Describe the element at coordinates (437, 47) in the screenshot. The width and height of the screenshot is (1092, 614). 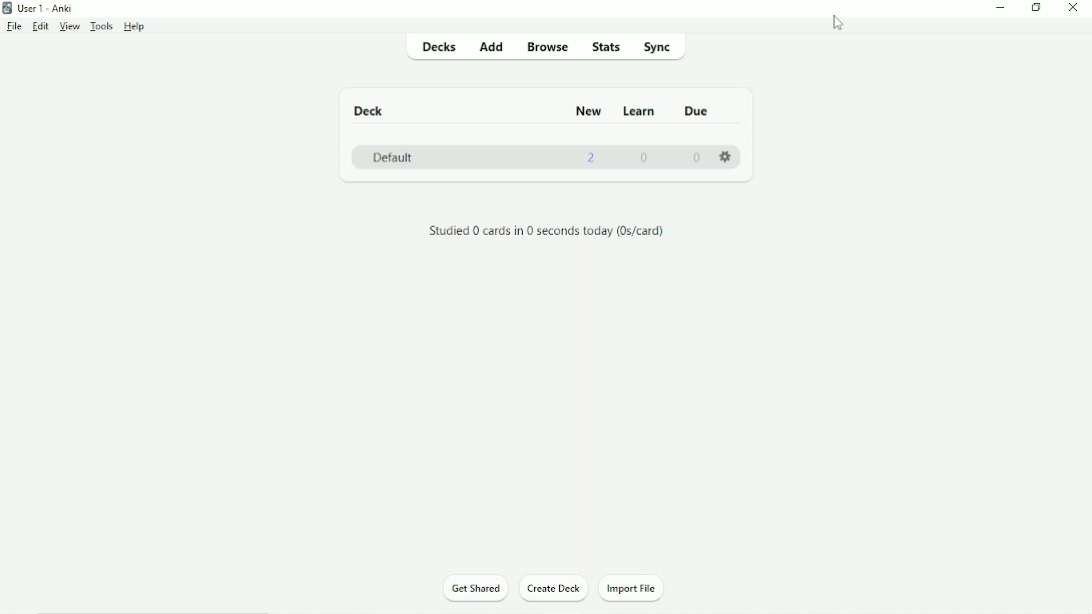
I see `Decks` at that location.